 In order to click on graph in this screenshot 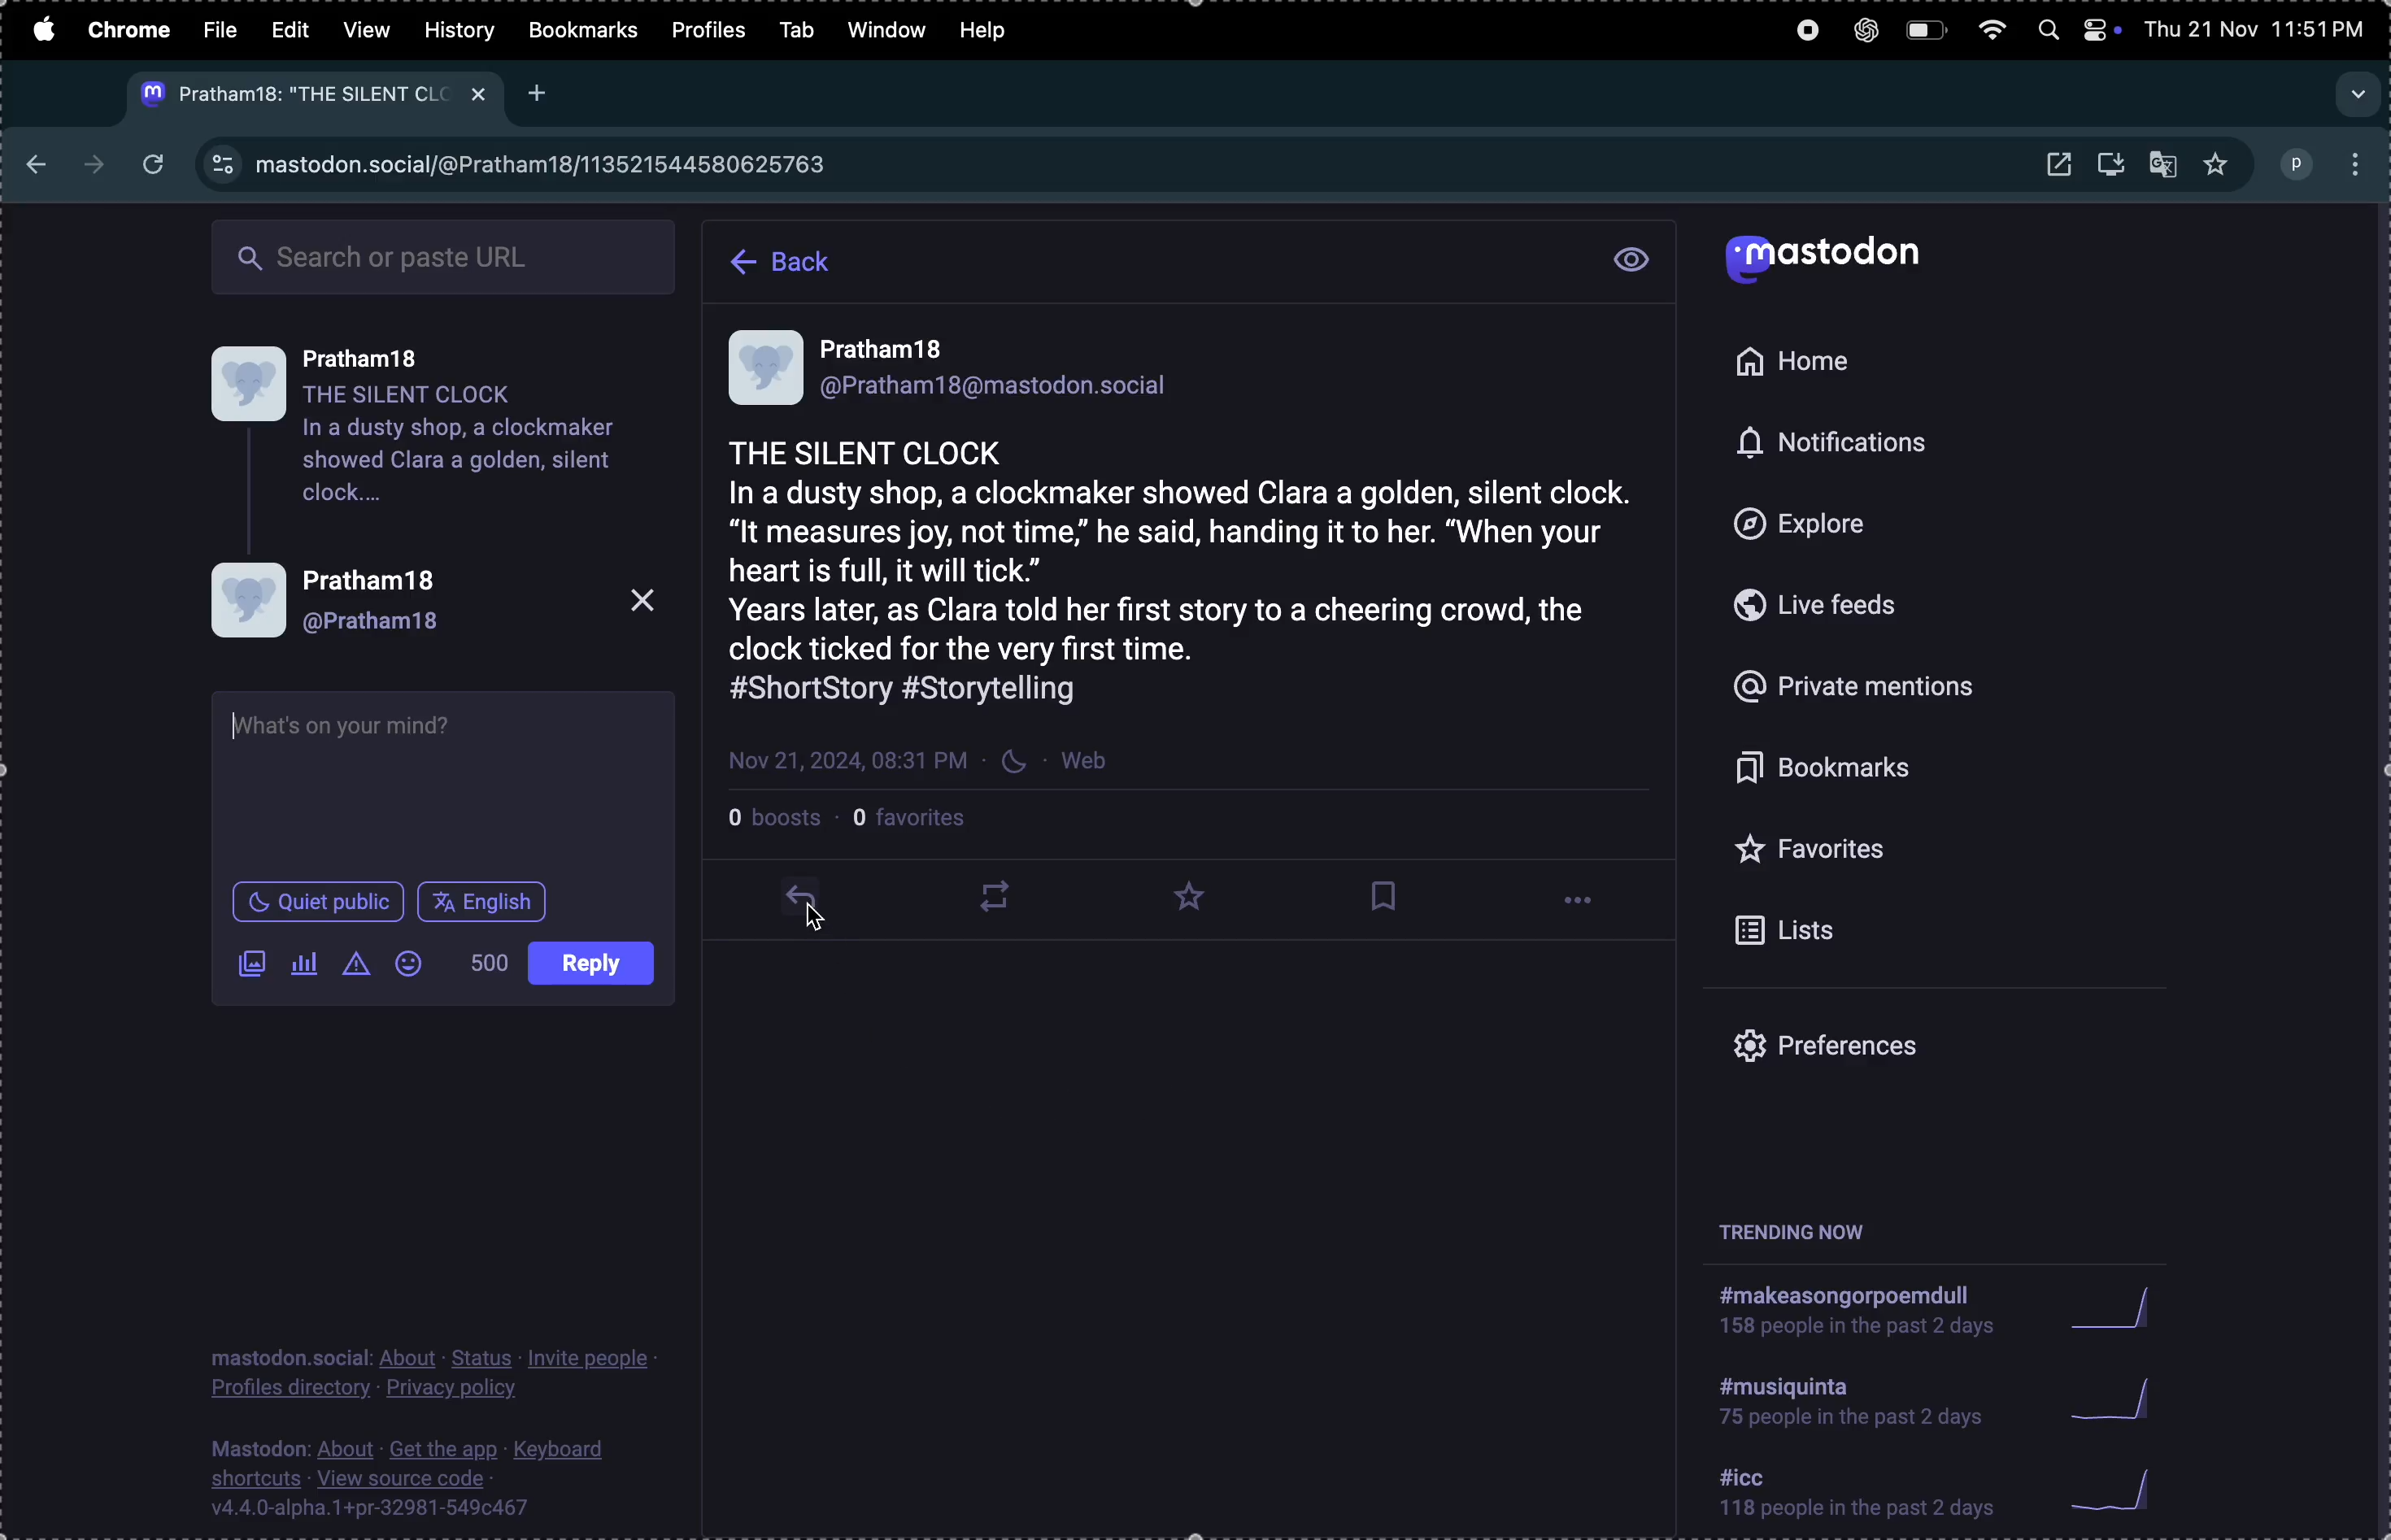, I will do `click(2124, 1490)`.